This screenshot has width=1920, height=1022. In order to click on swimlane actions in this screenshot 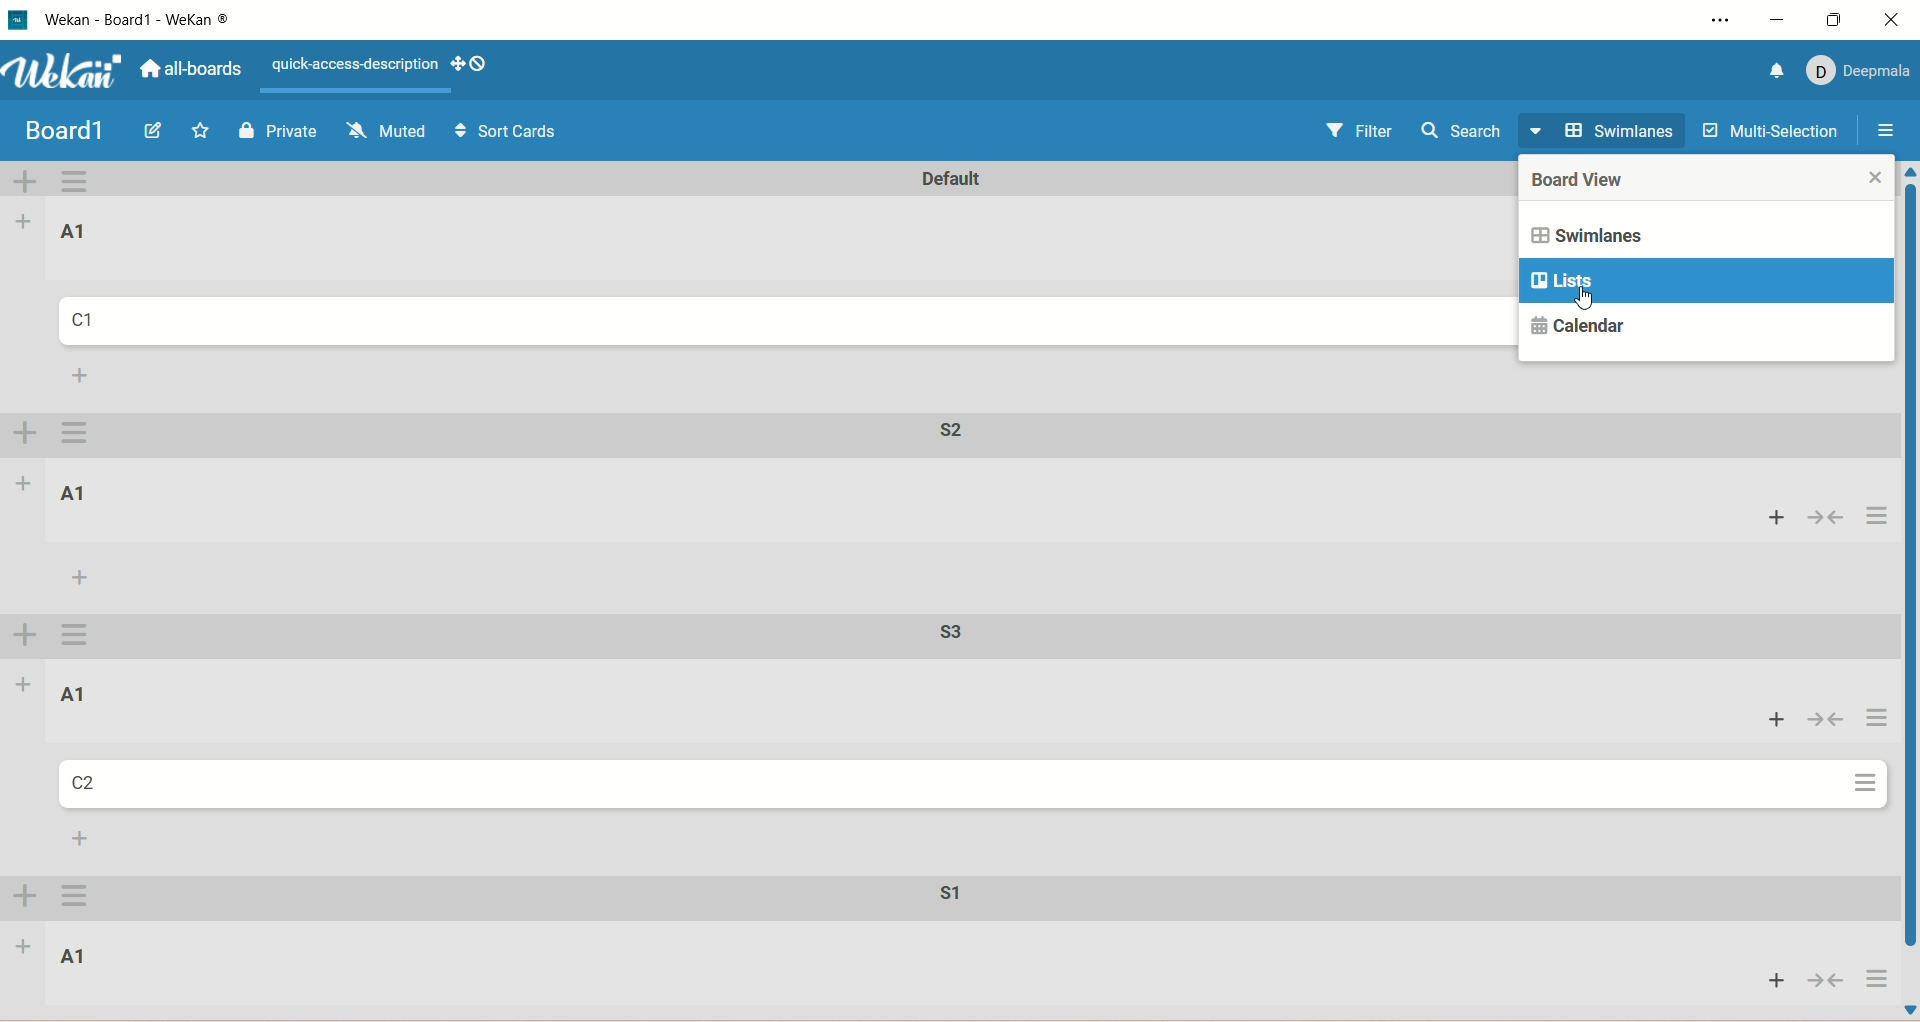, I will do `click(81, 434)`.